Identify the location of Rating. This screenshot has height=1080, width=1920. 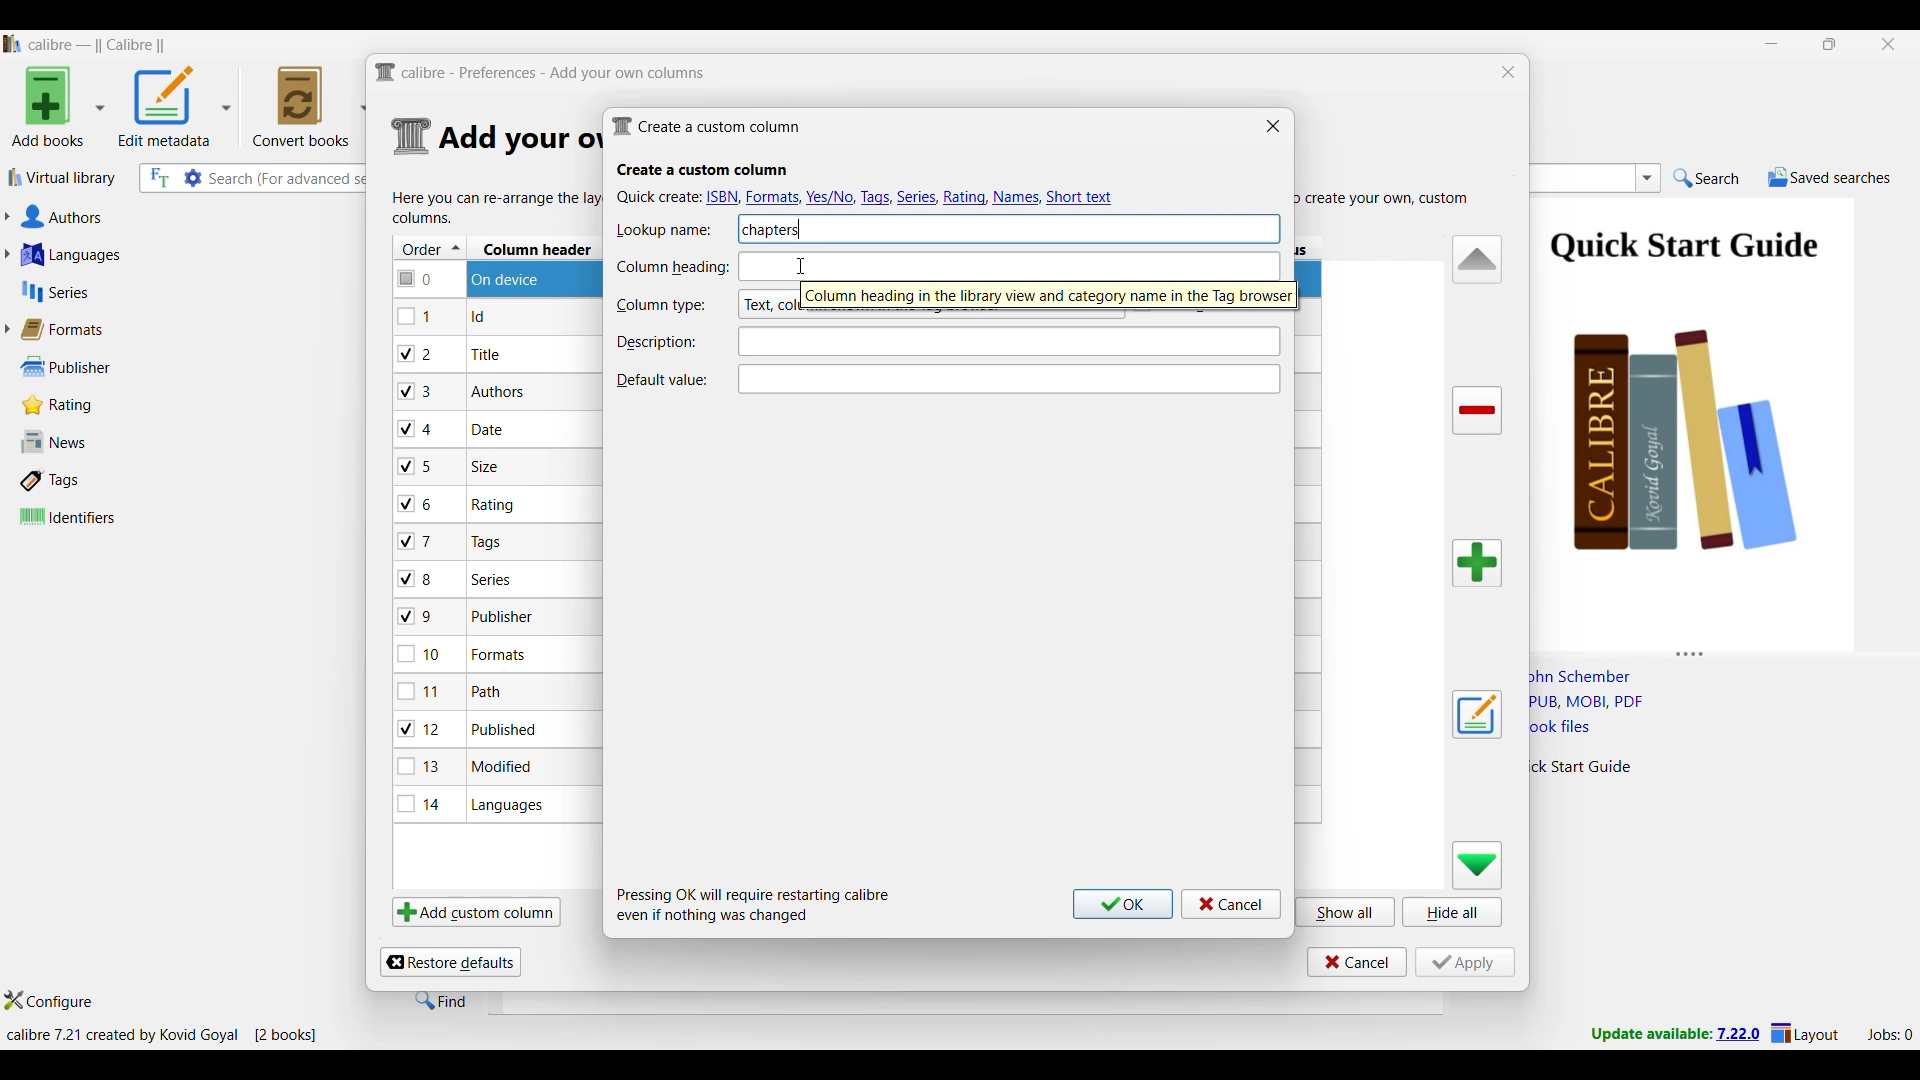
(68, 405).